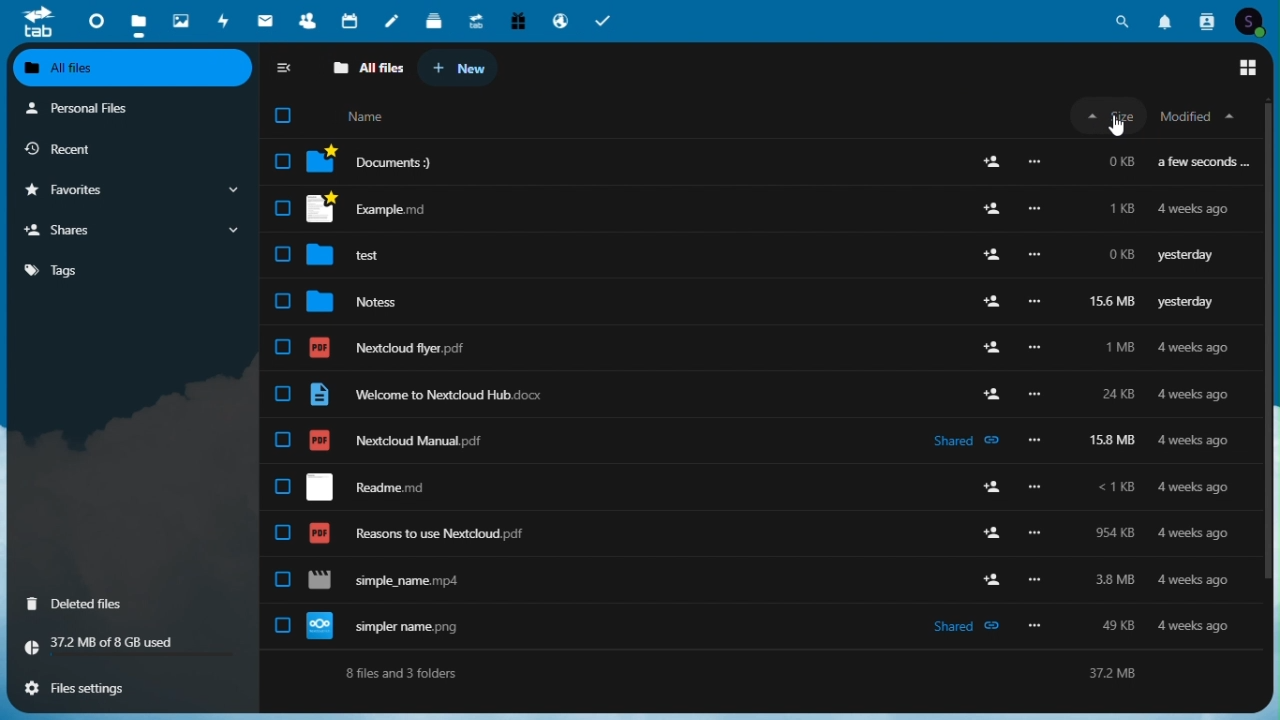 The width and height of the screenshot is (1280, 720). What do you see at coordinates (1108, 672) in the screenshot?
I see `372M8` at bounding box center [1108, 672].